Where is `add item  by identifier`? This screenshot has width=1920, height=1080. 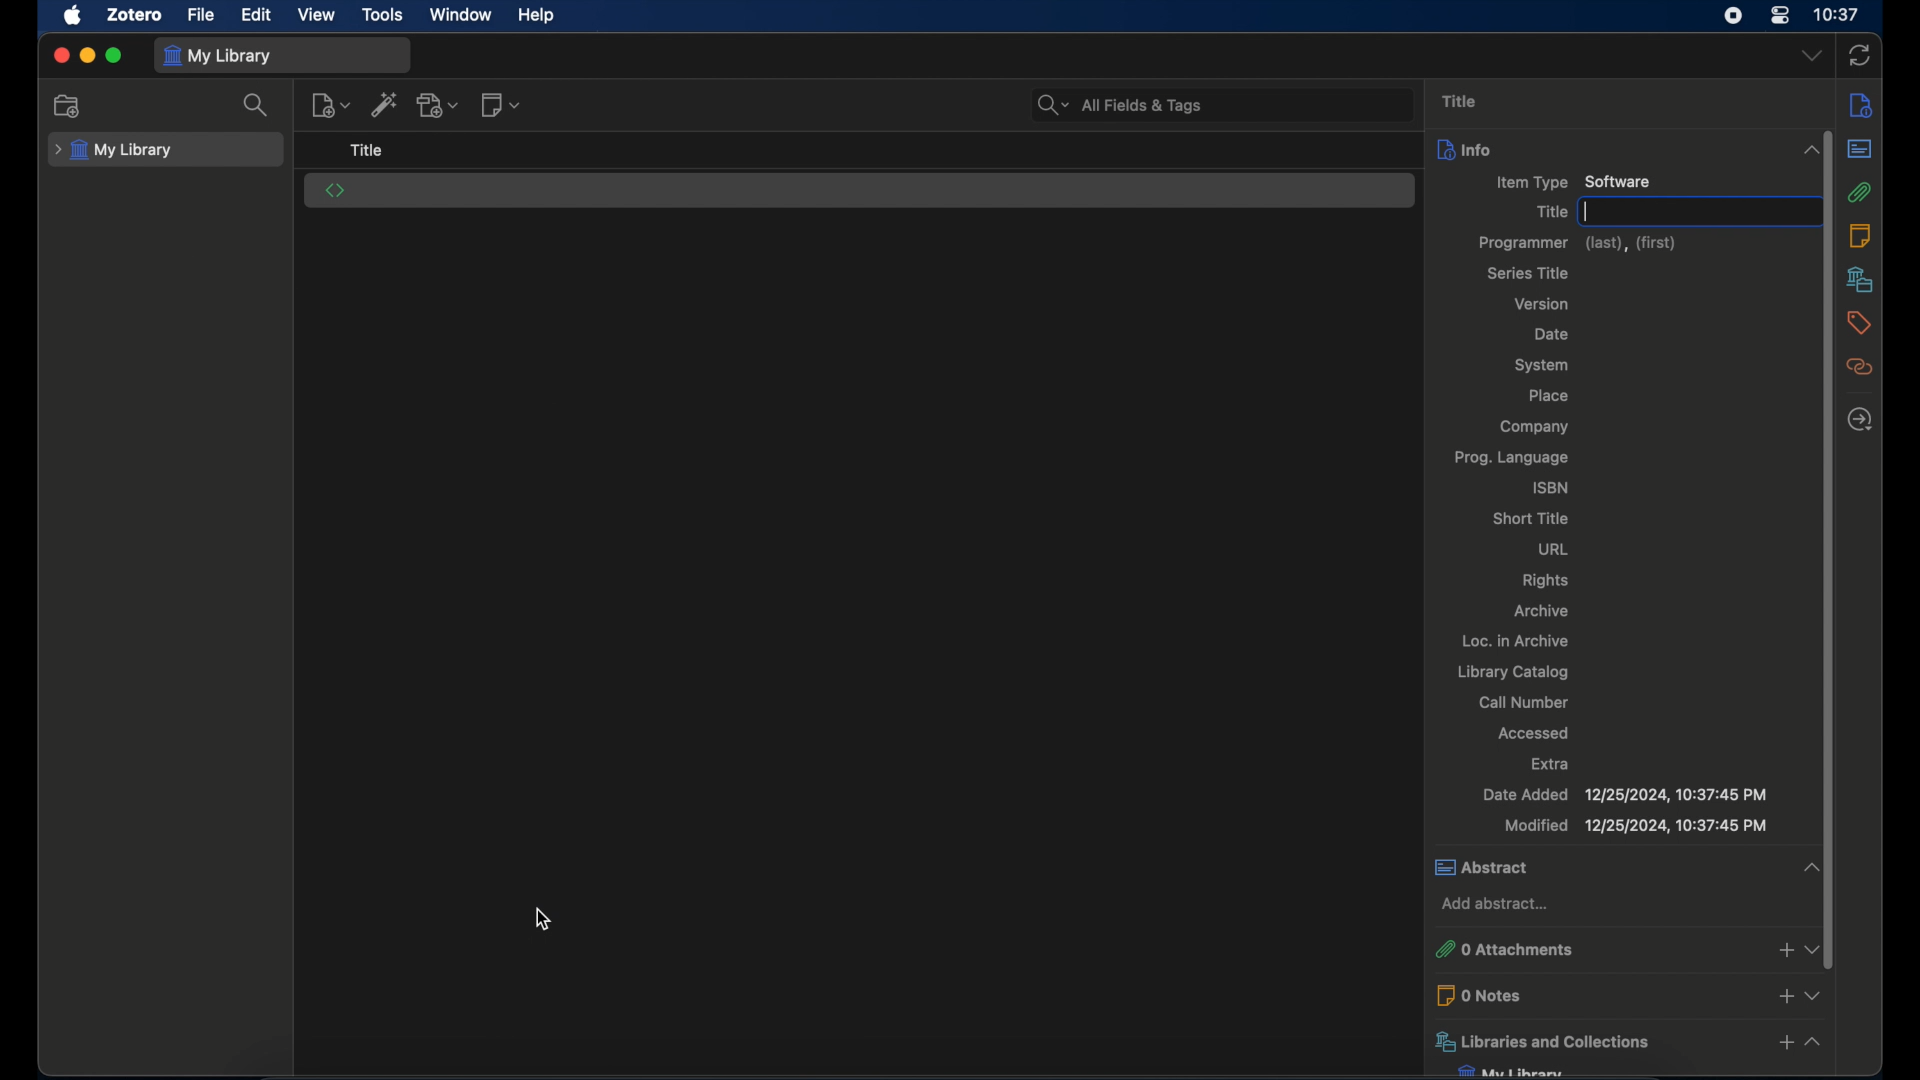
add item  by identifier is located at coordinates (385, 107).